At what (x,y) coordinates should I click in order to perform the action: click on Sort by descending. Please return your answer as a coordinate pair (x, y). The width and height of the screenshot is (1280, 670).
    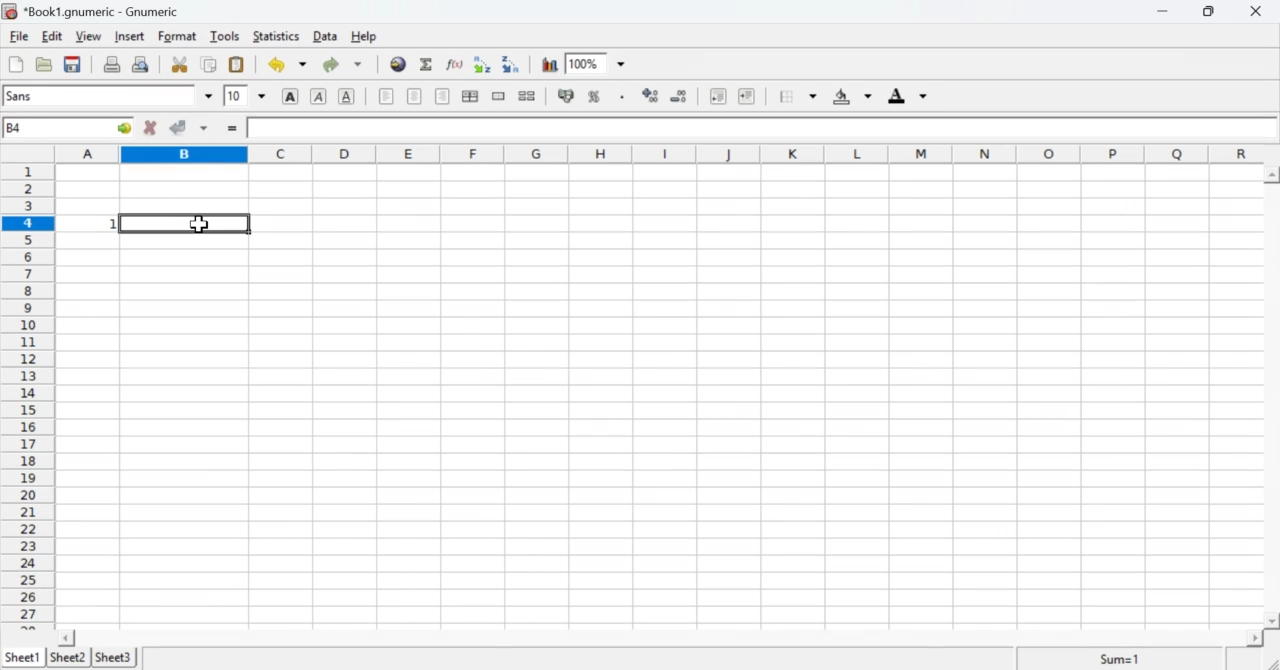
    Looking at the image, I should click on (678, 96).